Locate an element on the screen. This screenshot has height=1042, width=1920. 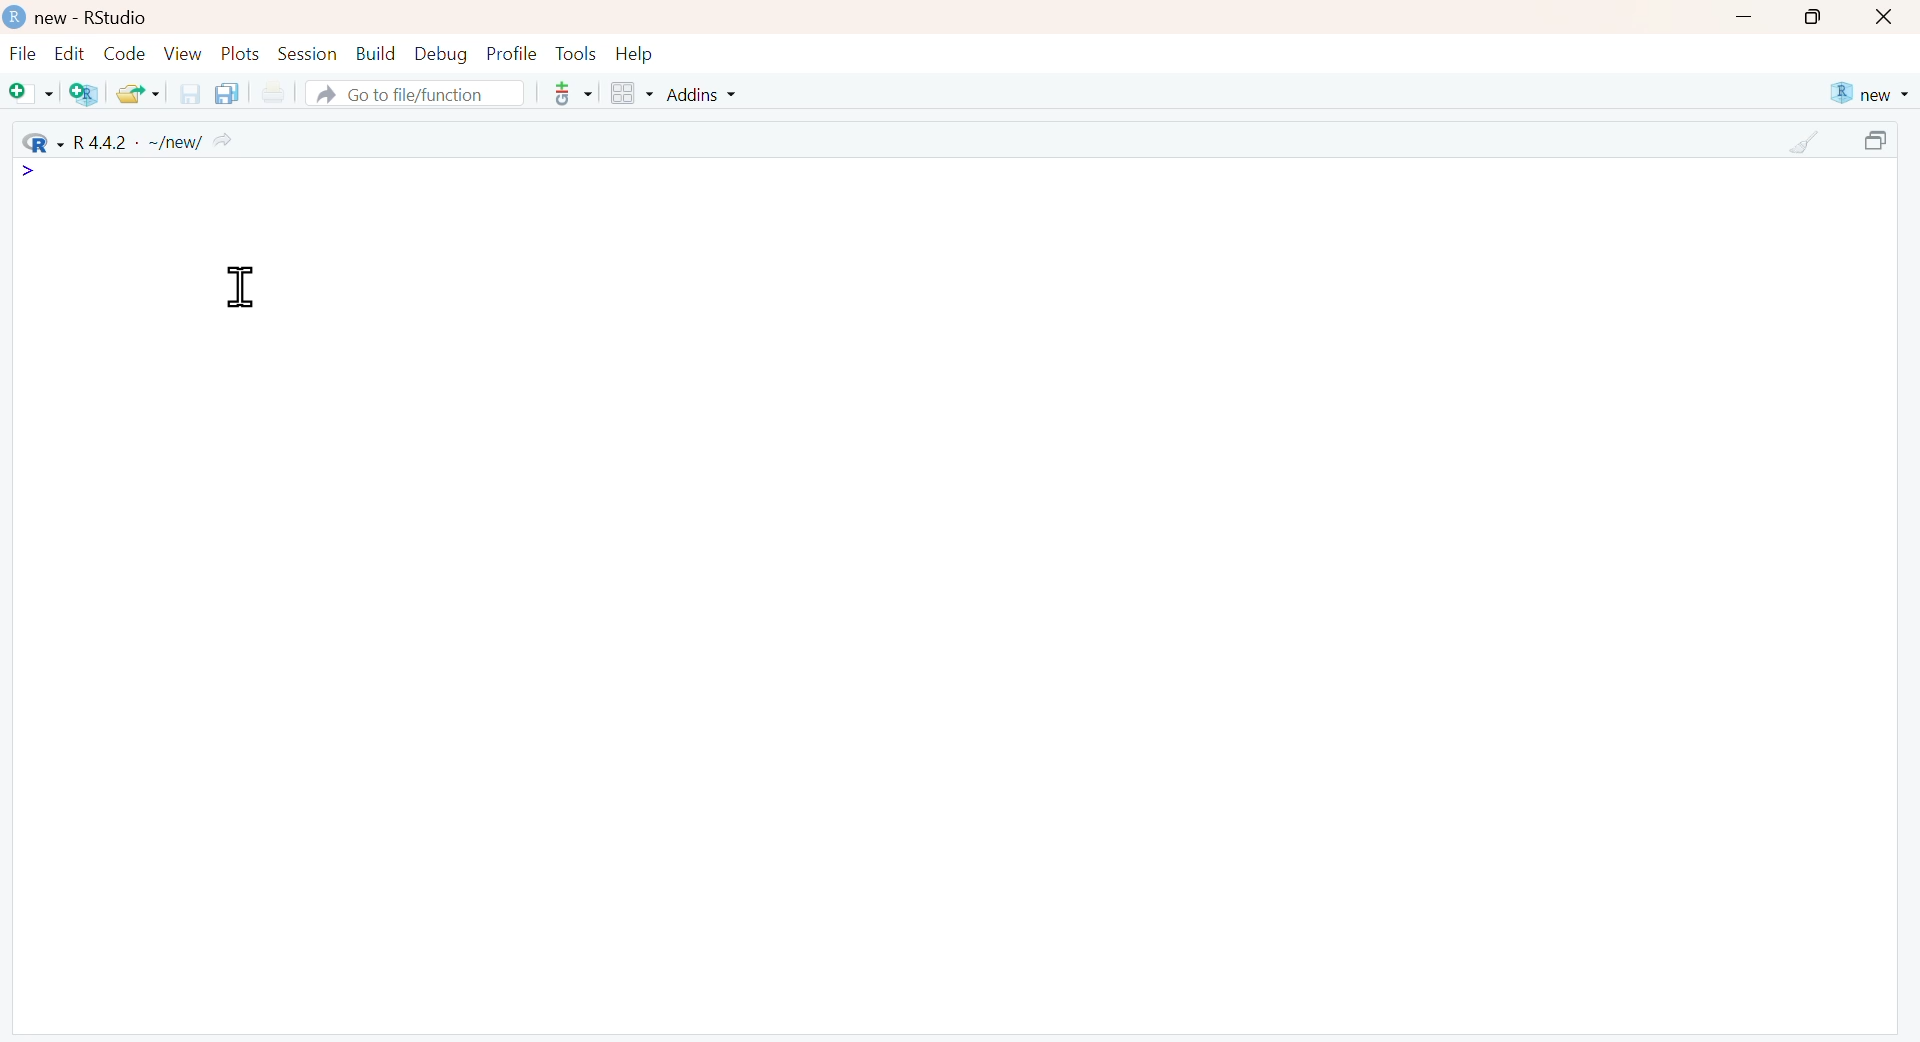
icon is located at coordinates (29, 171).